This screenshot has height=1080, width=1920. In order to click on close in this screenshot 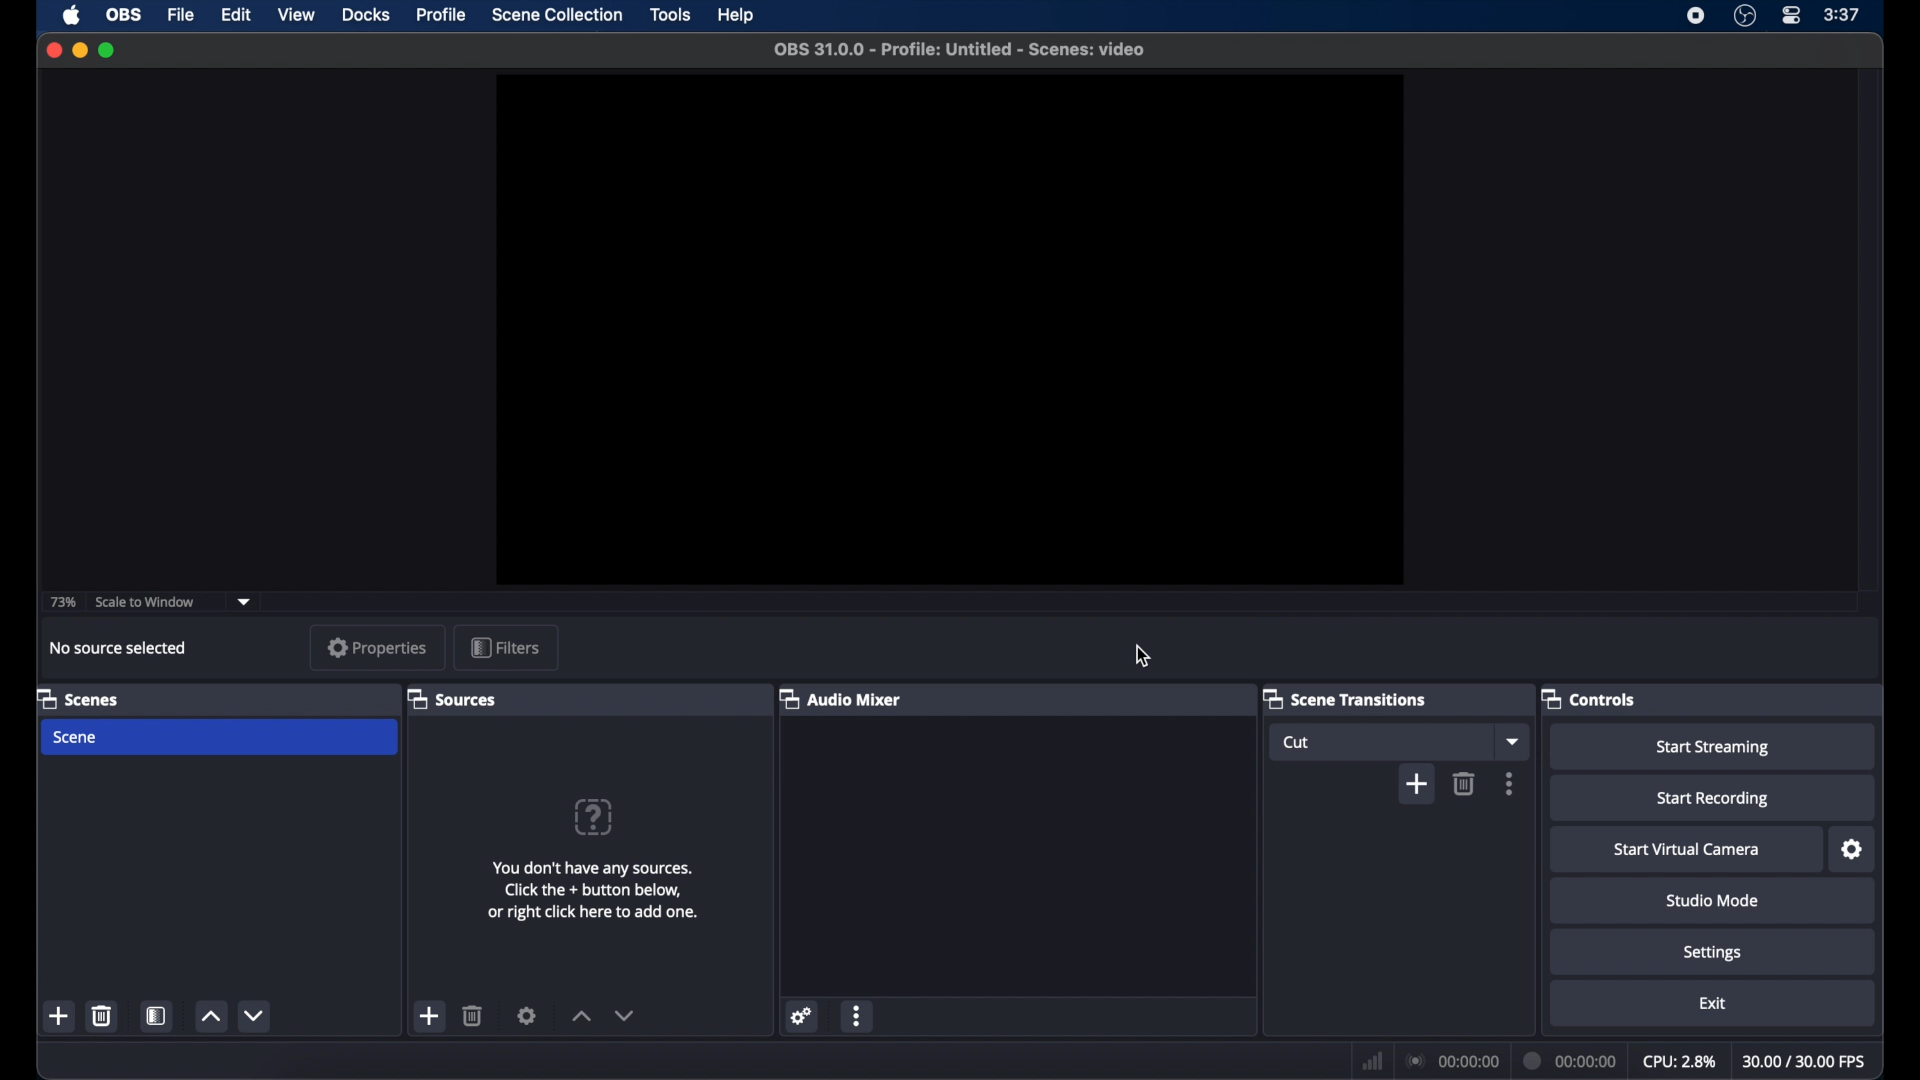, I will do `click(53, 50)`.